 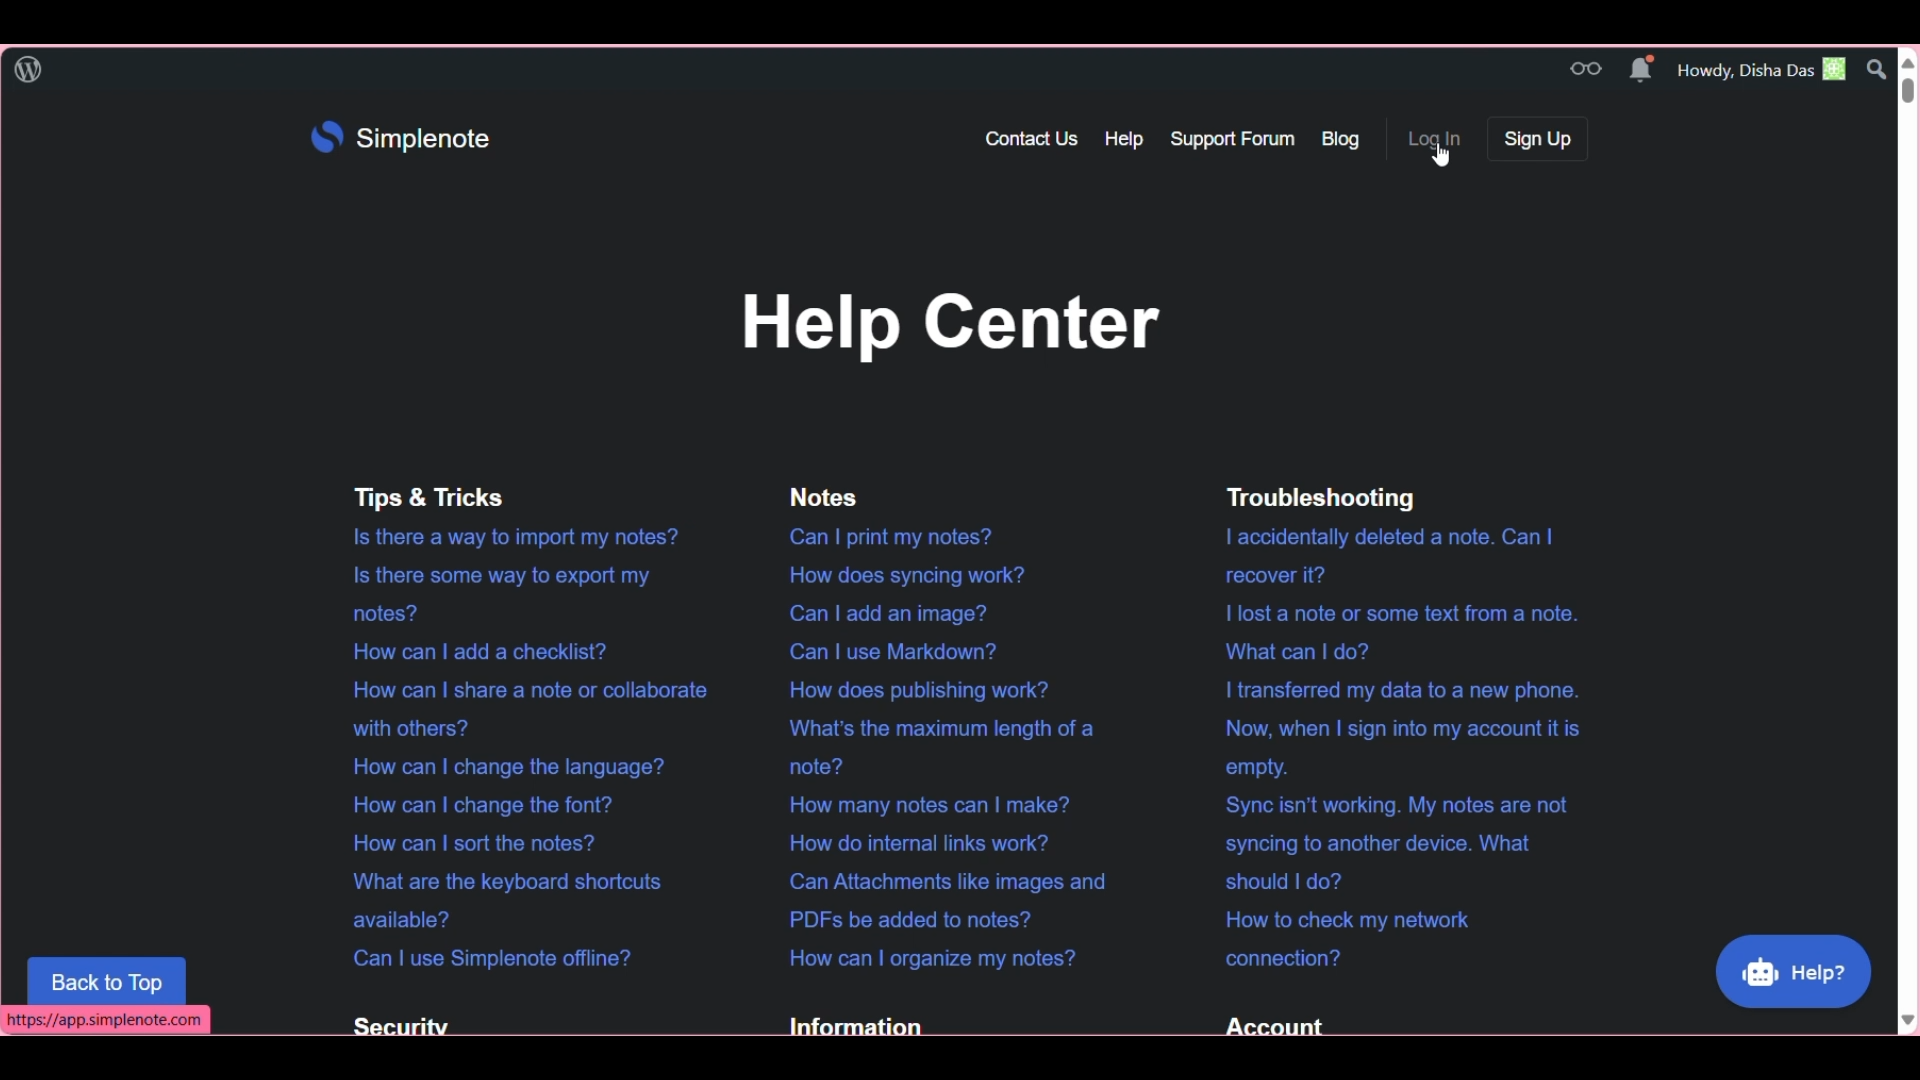 I want to click on Simplenote logo, so click(x=399, y=139).